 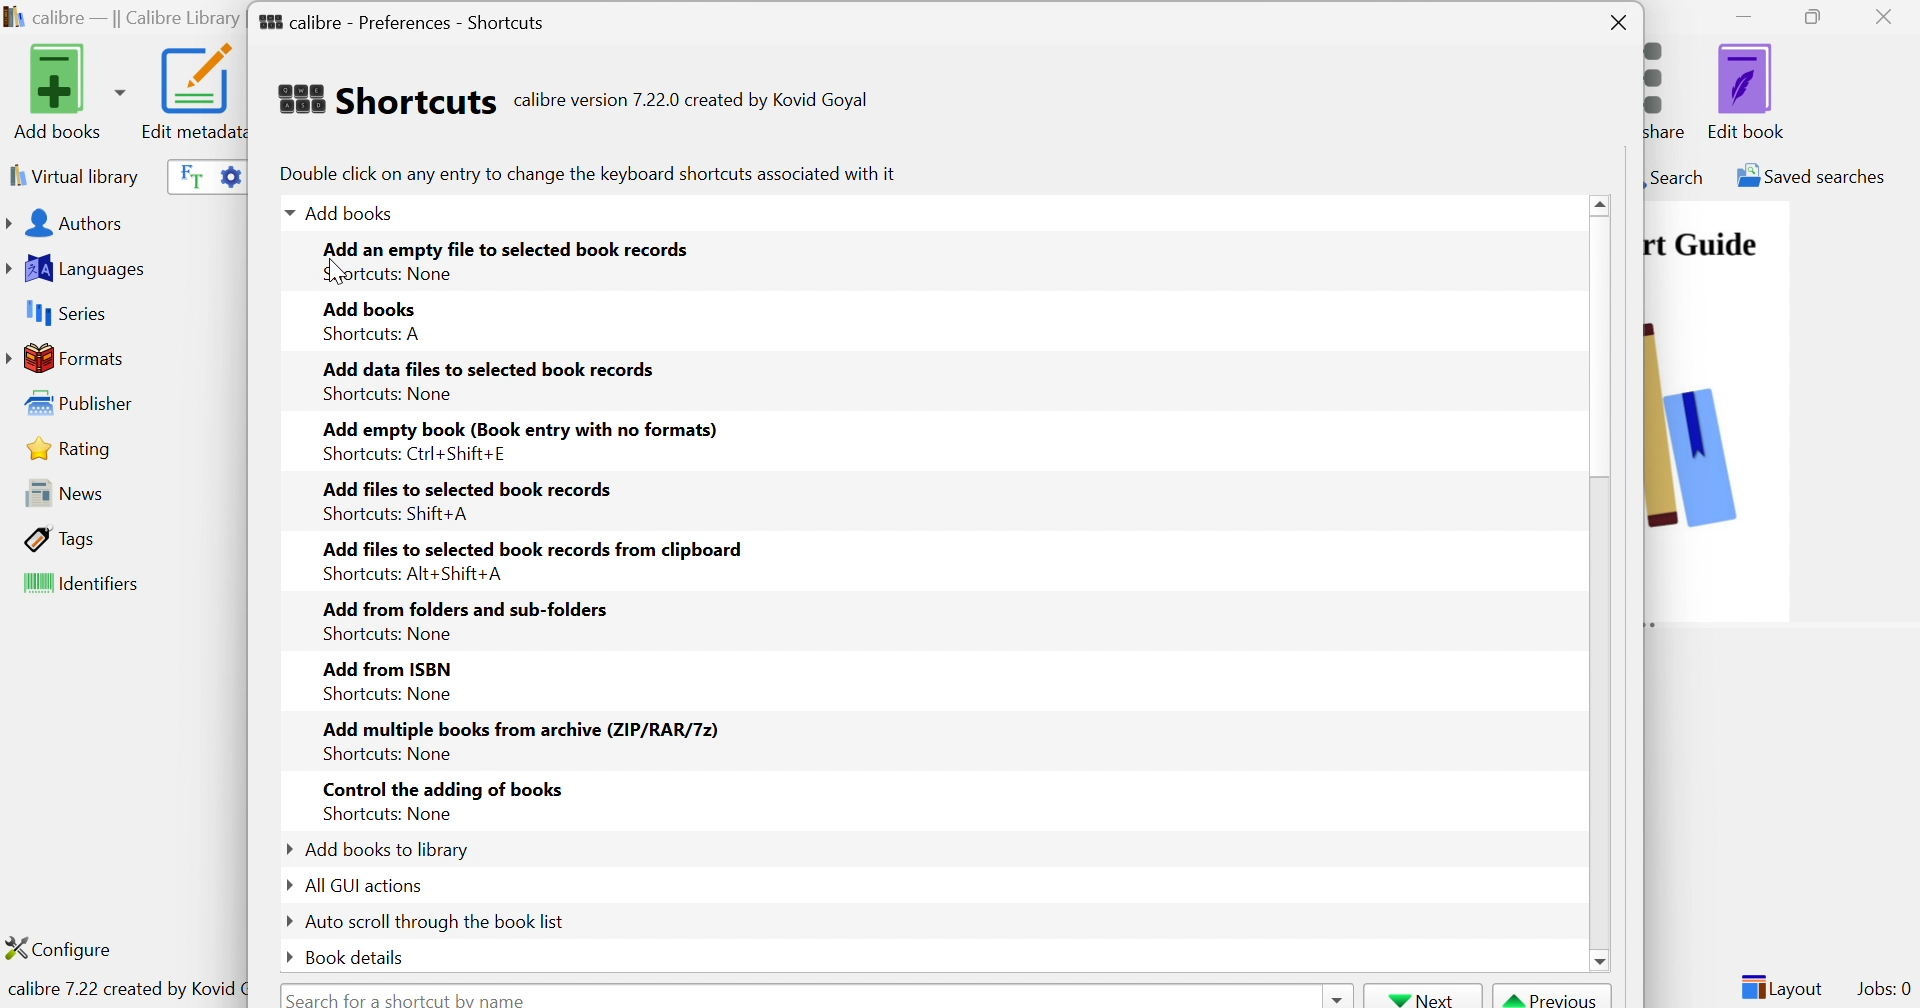 What do you see at coordinates (63, 314) in the screenshot?
I see `Series` at bounding box center [63, 314].